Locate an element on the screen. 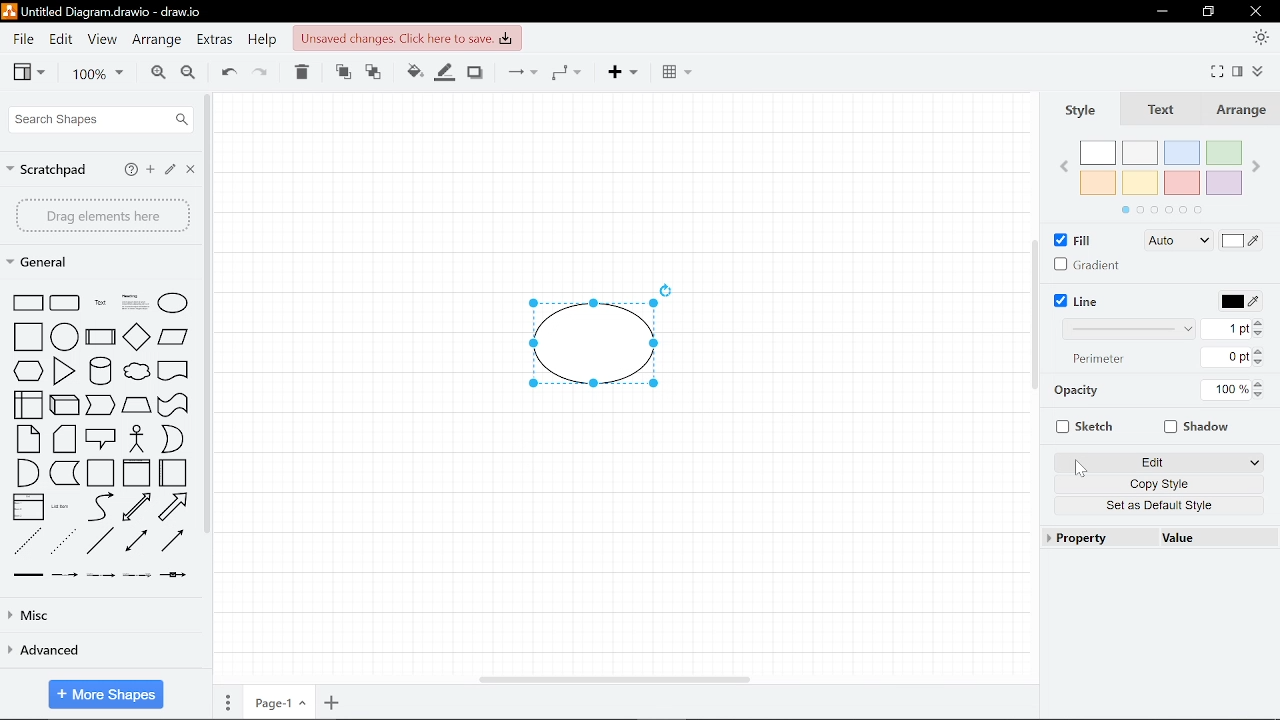  cylinder is located at coordinates (99, 370).